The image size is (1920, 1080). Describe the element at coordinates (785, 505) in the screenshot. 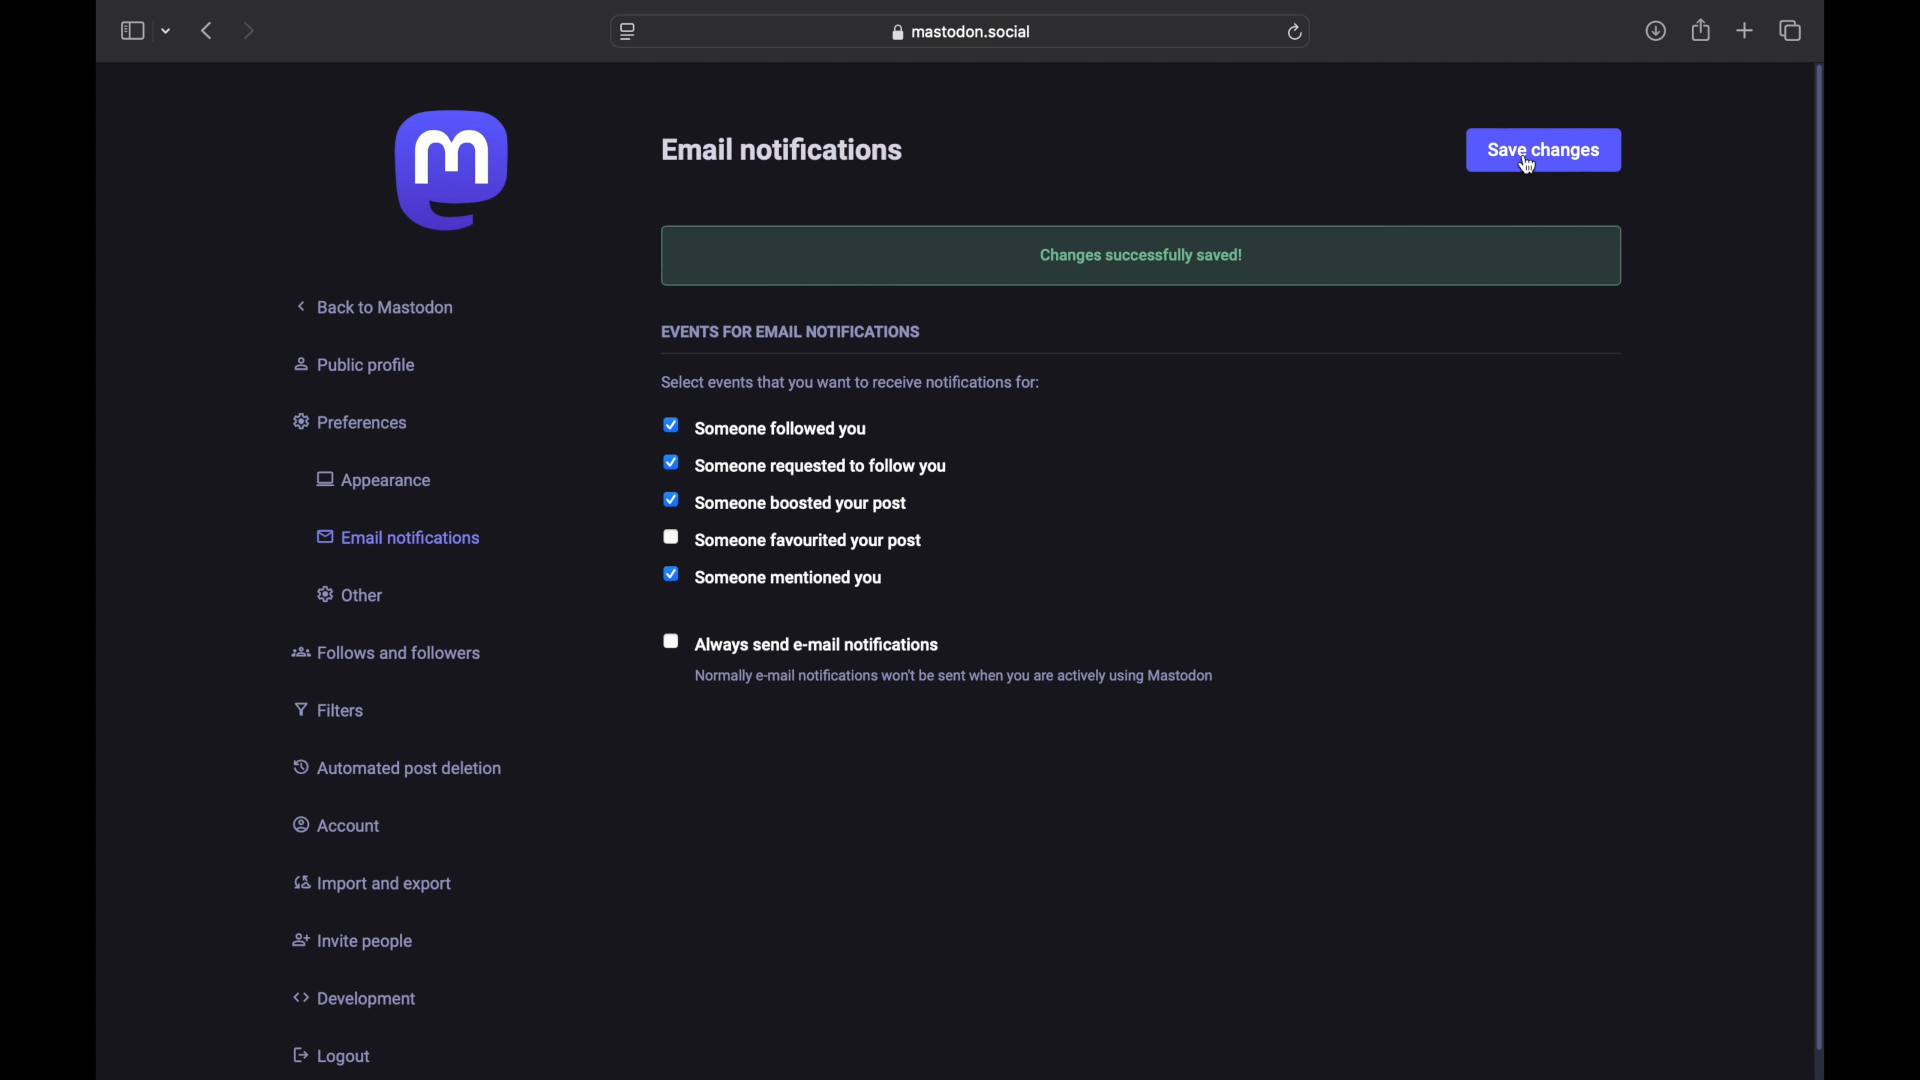

I see `checkbox` at that location.